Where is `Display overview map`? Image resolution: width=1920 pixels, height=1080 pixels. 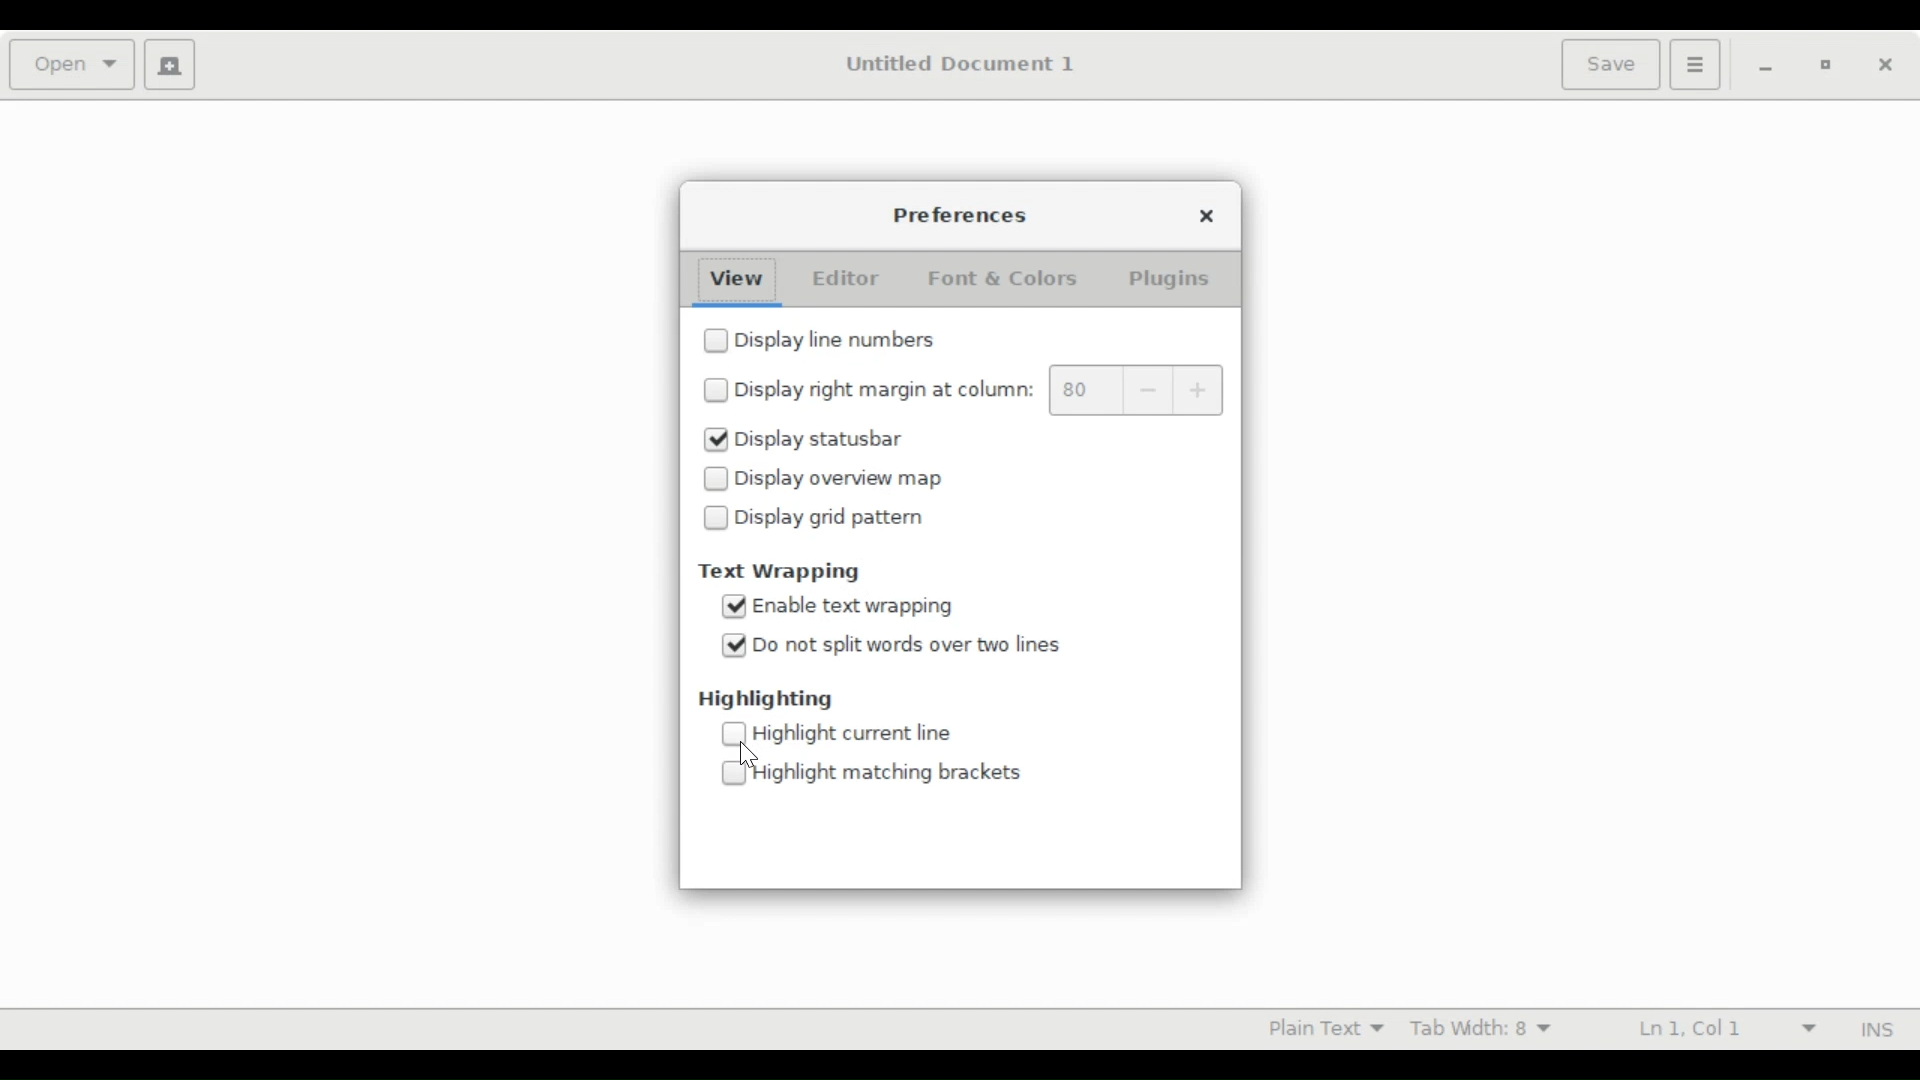
Display overview map is located at coordinates (847, 481).